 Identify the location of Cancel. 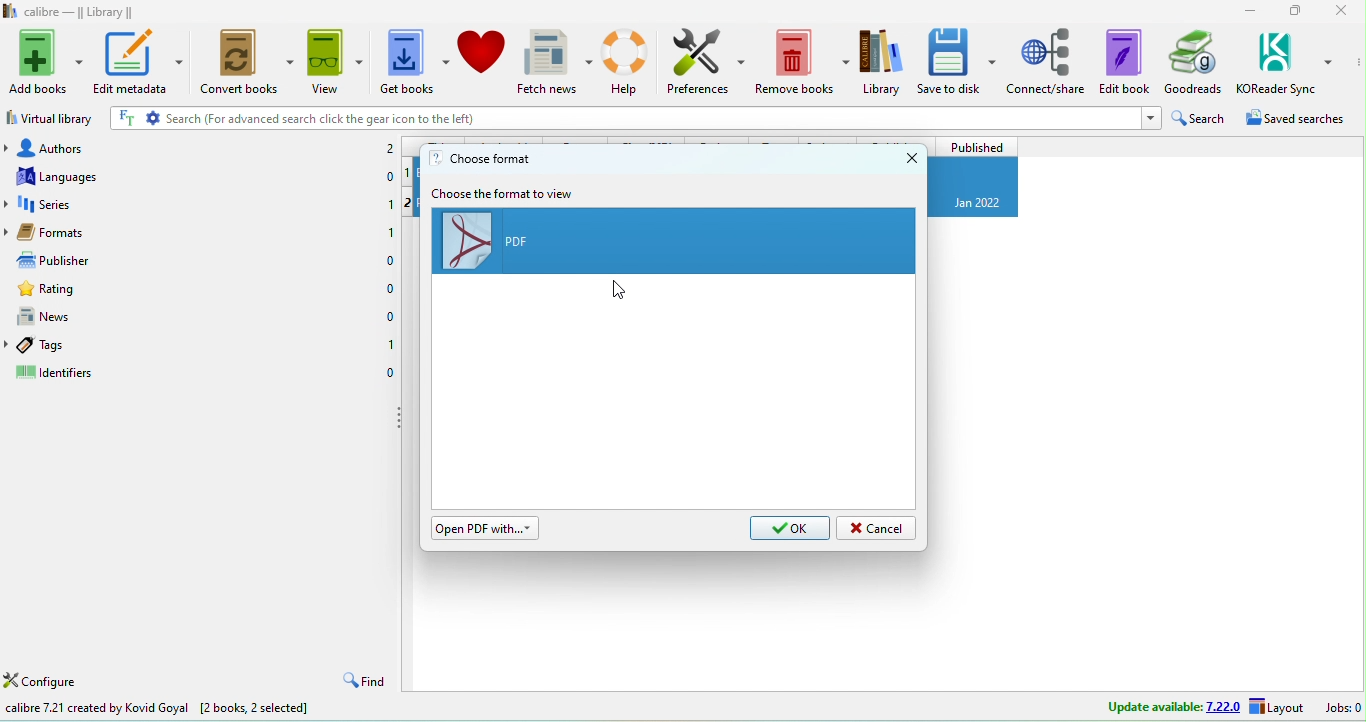
(877, 528).